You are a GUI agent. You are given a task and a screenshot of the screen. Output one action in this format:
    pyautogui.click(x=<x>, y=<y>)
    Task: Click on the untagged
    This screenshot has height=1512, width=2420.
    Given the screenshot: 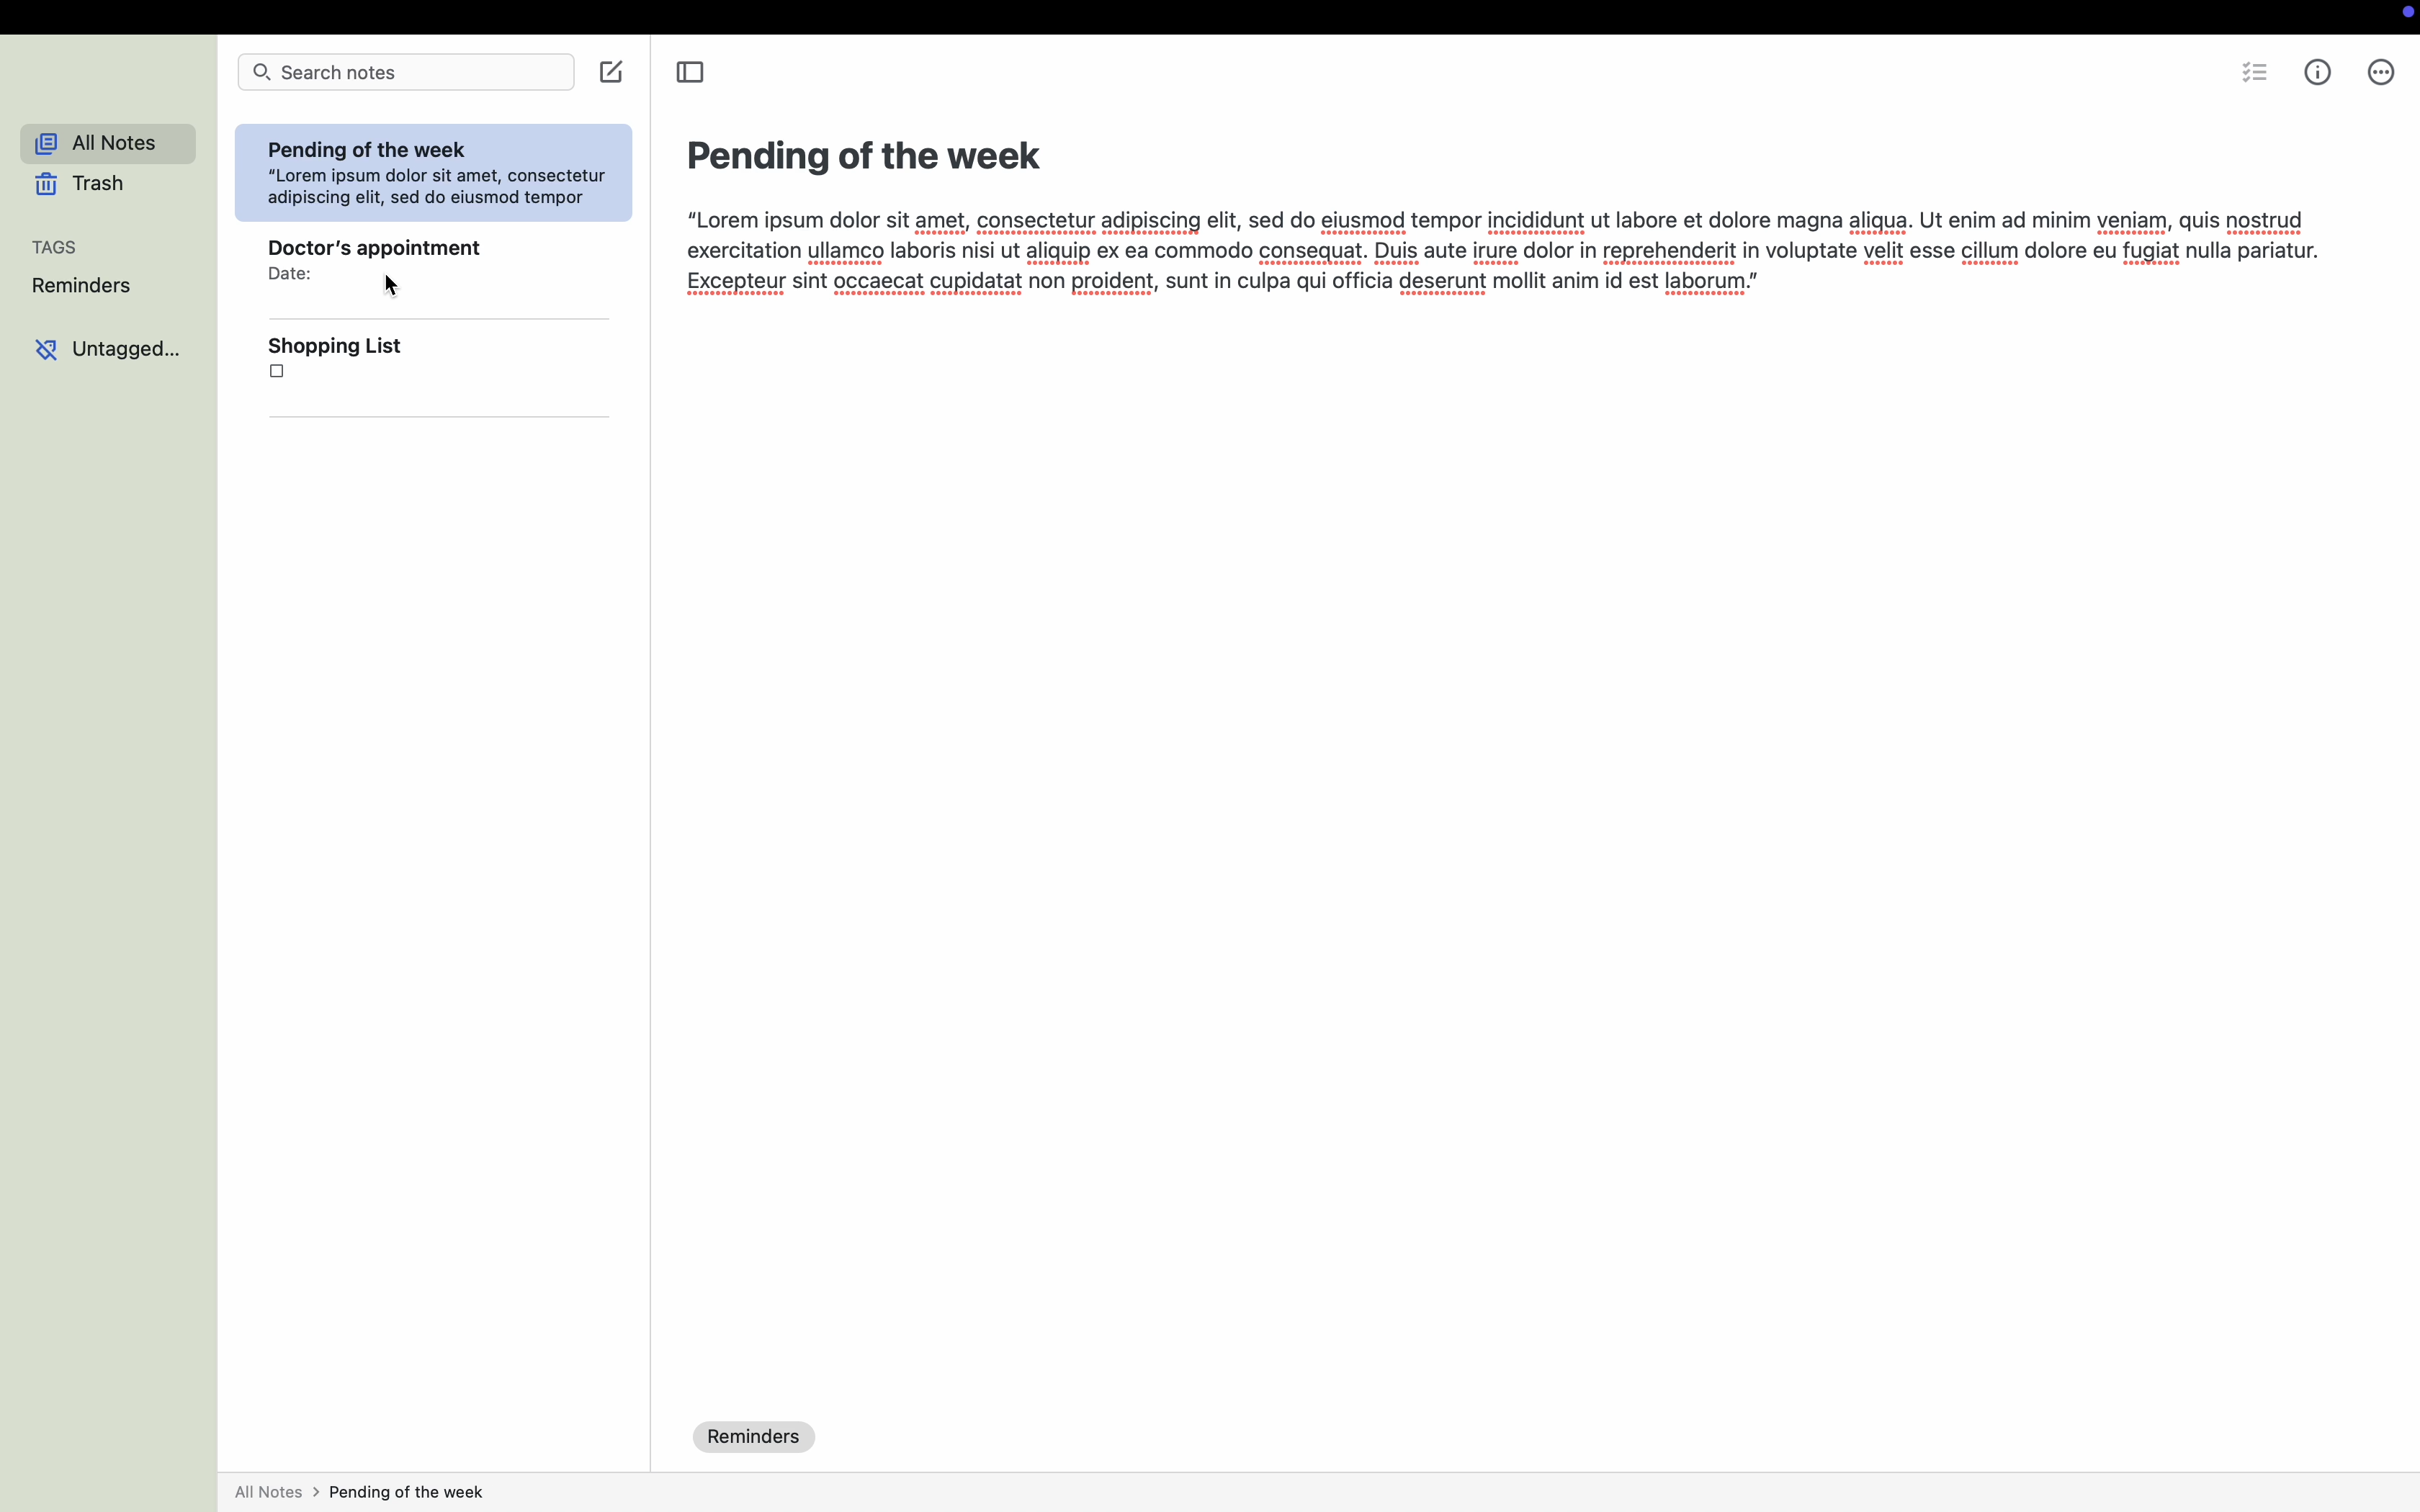 What is the action you would take?
    pyautogui.click(x=107, y=353)
    